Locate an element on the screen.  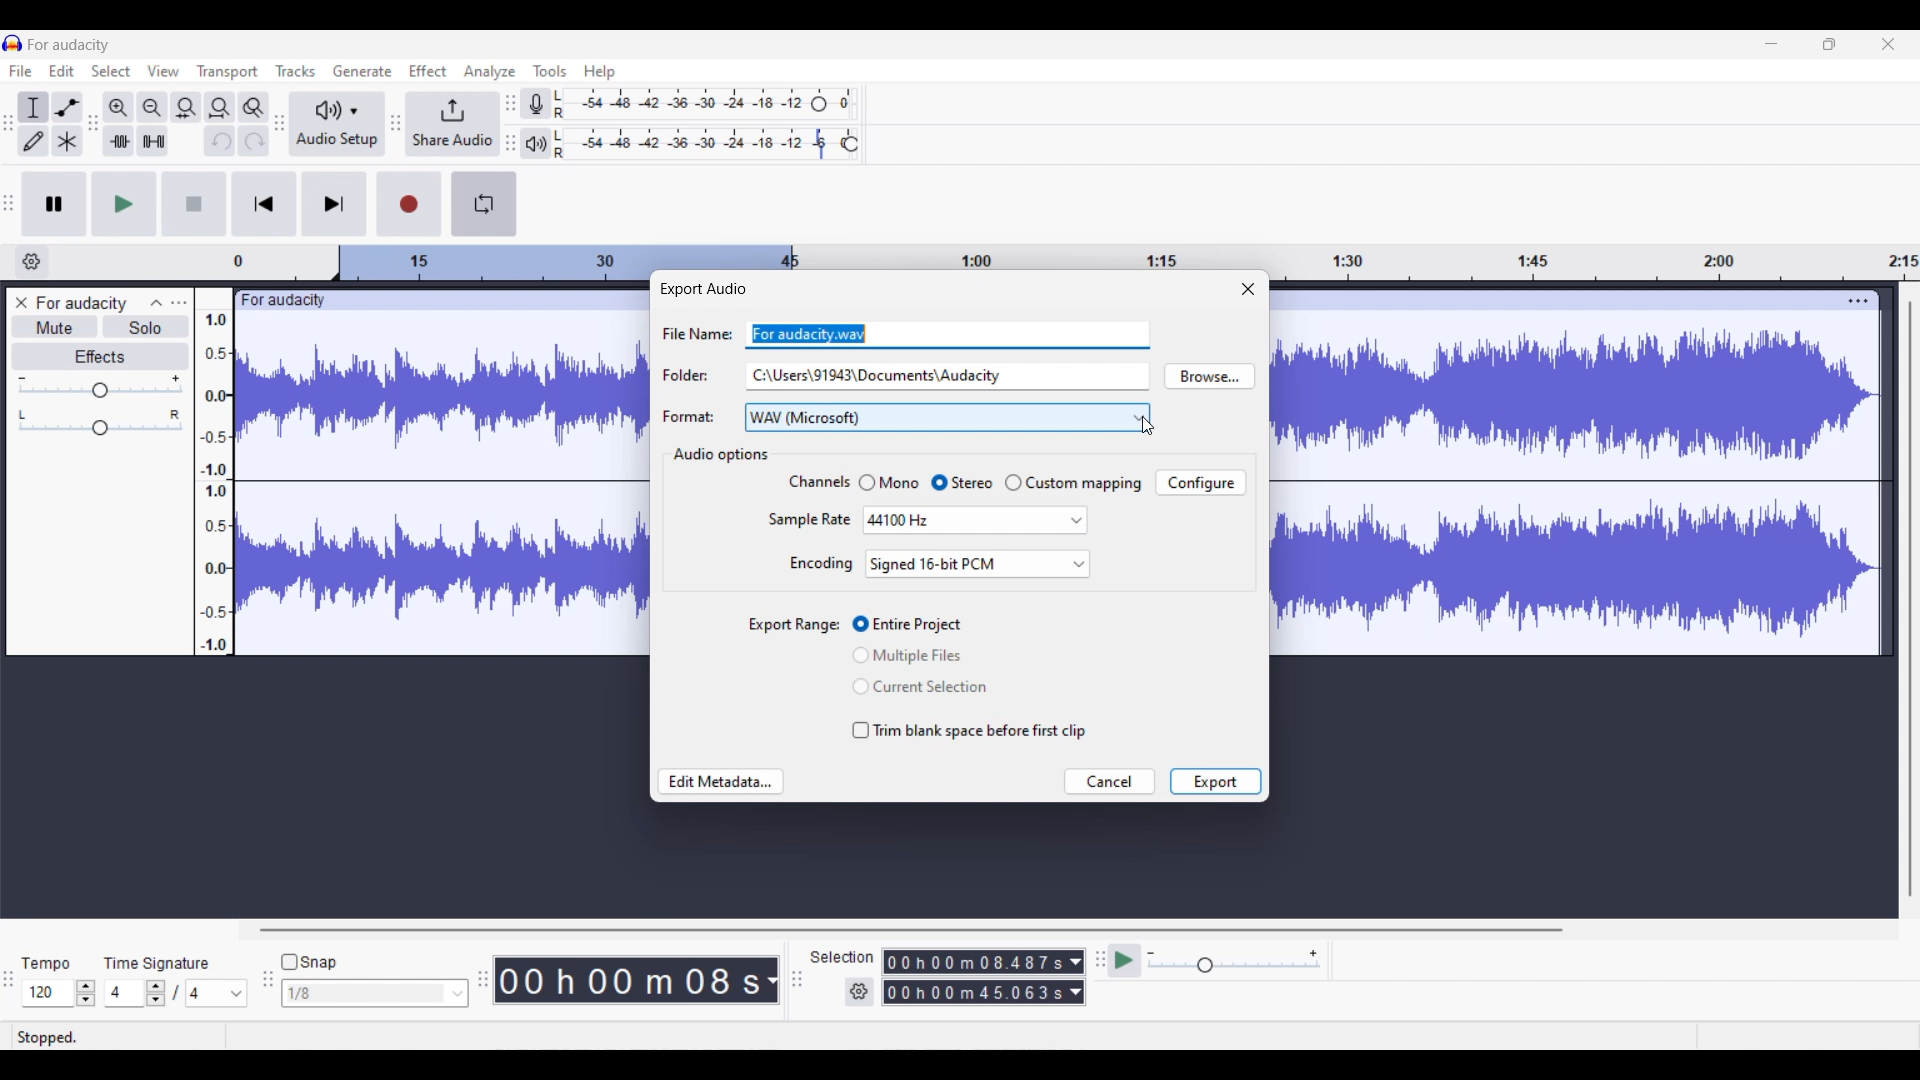
Vertical slide bar is located at coordinates (1911, 599).